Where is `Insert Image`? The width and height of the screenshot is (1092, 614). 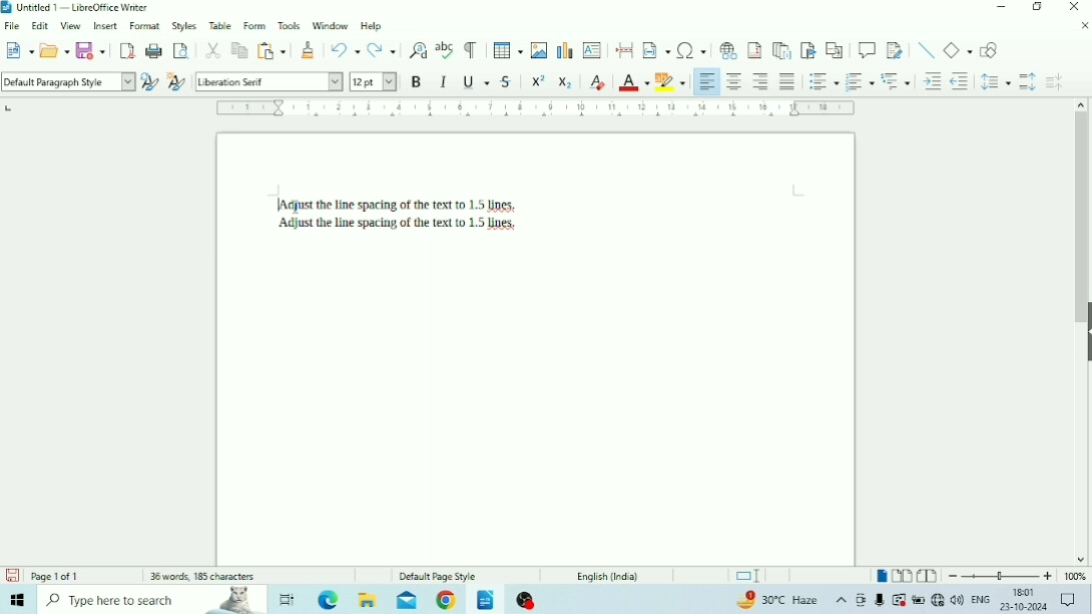
Insert Image is located at coordinates (539, 48).